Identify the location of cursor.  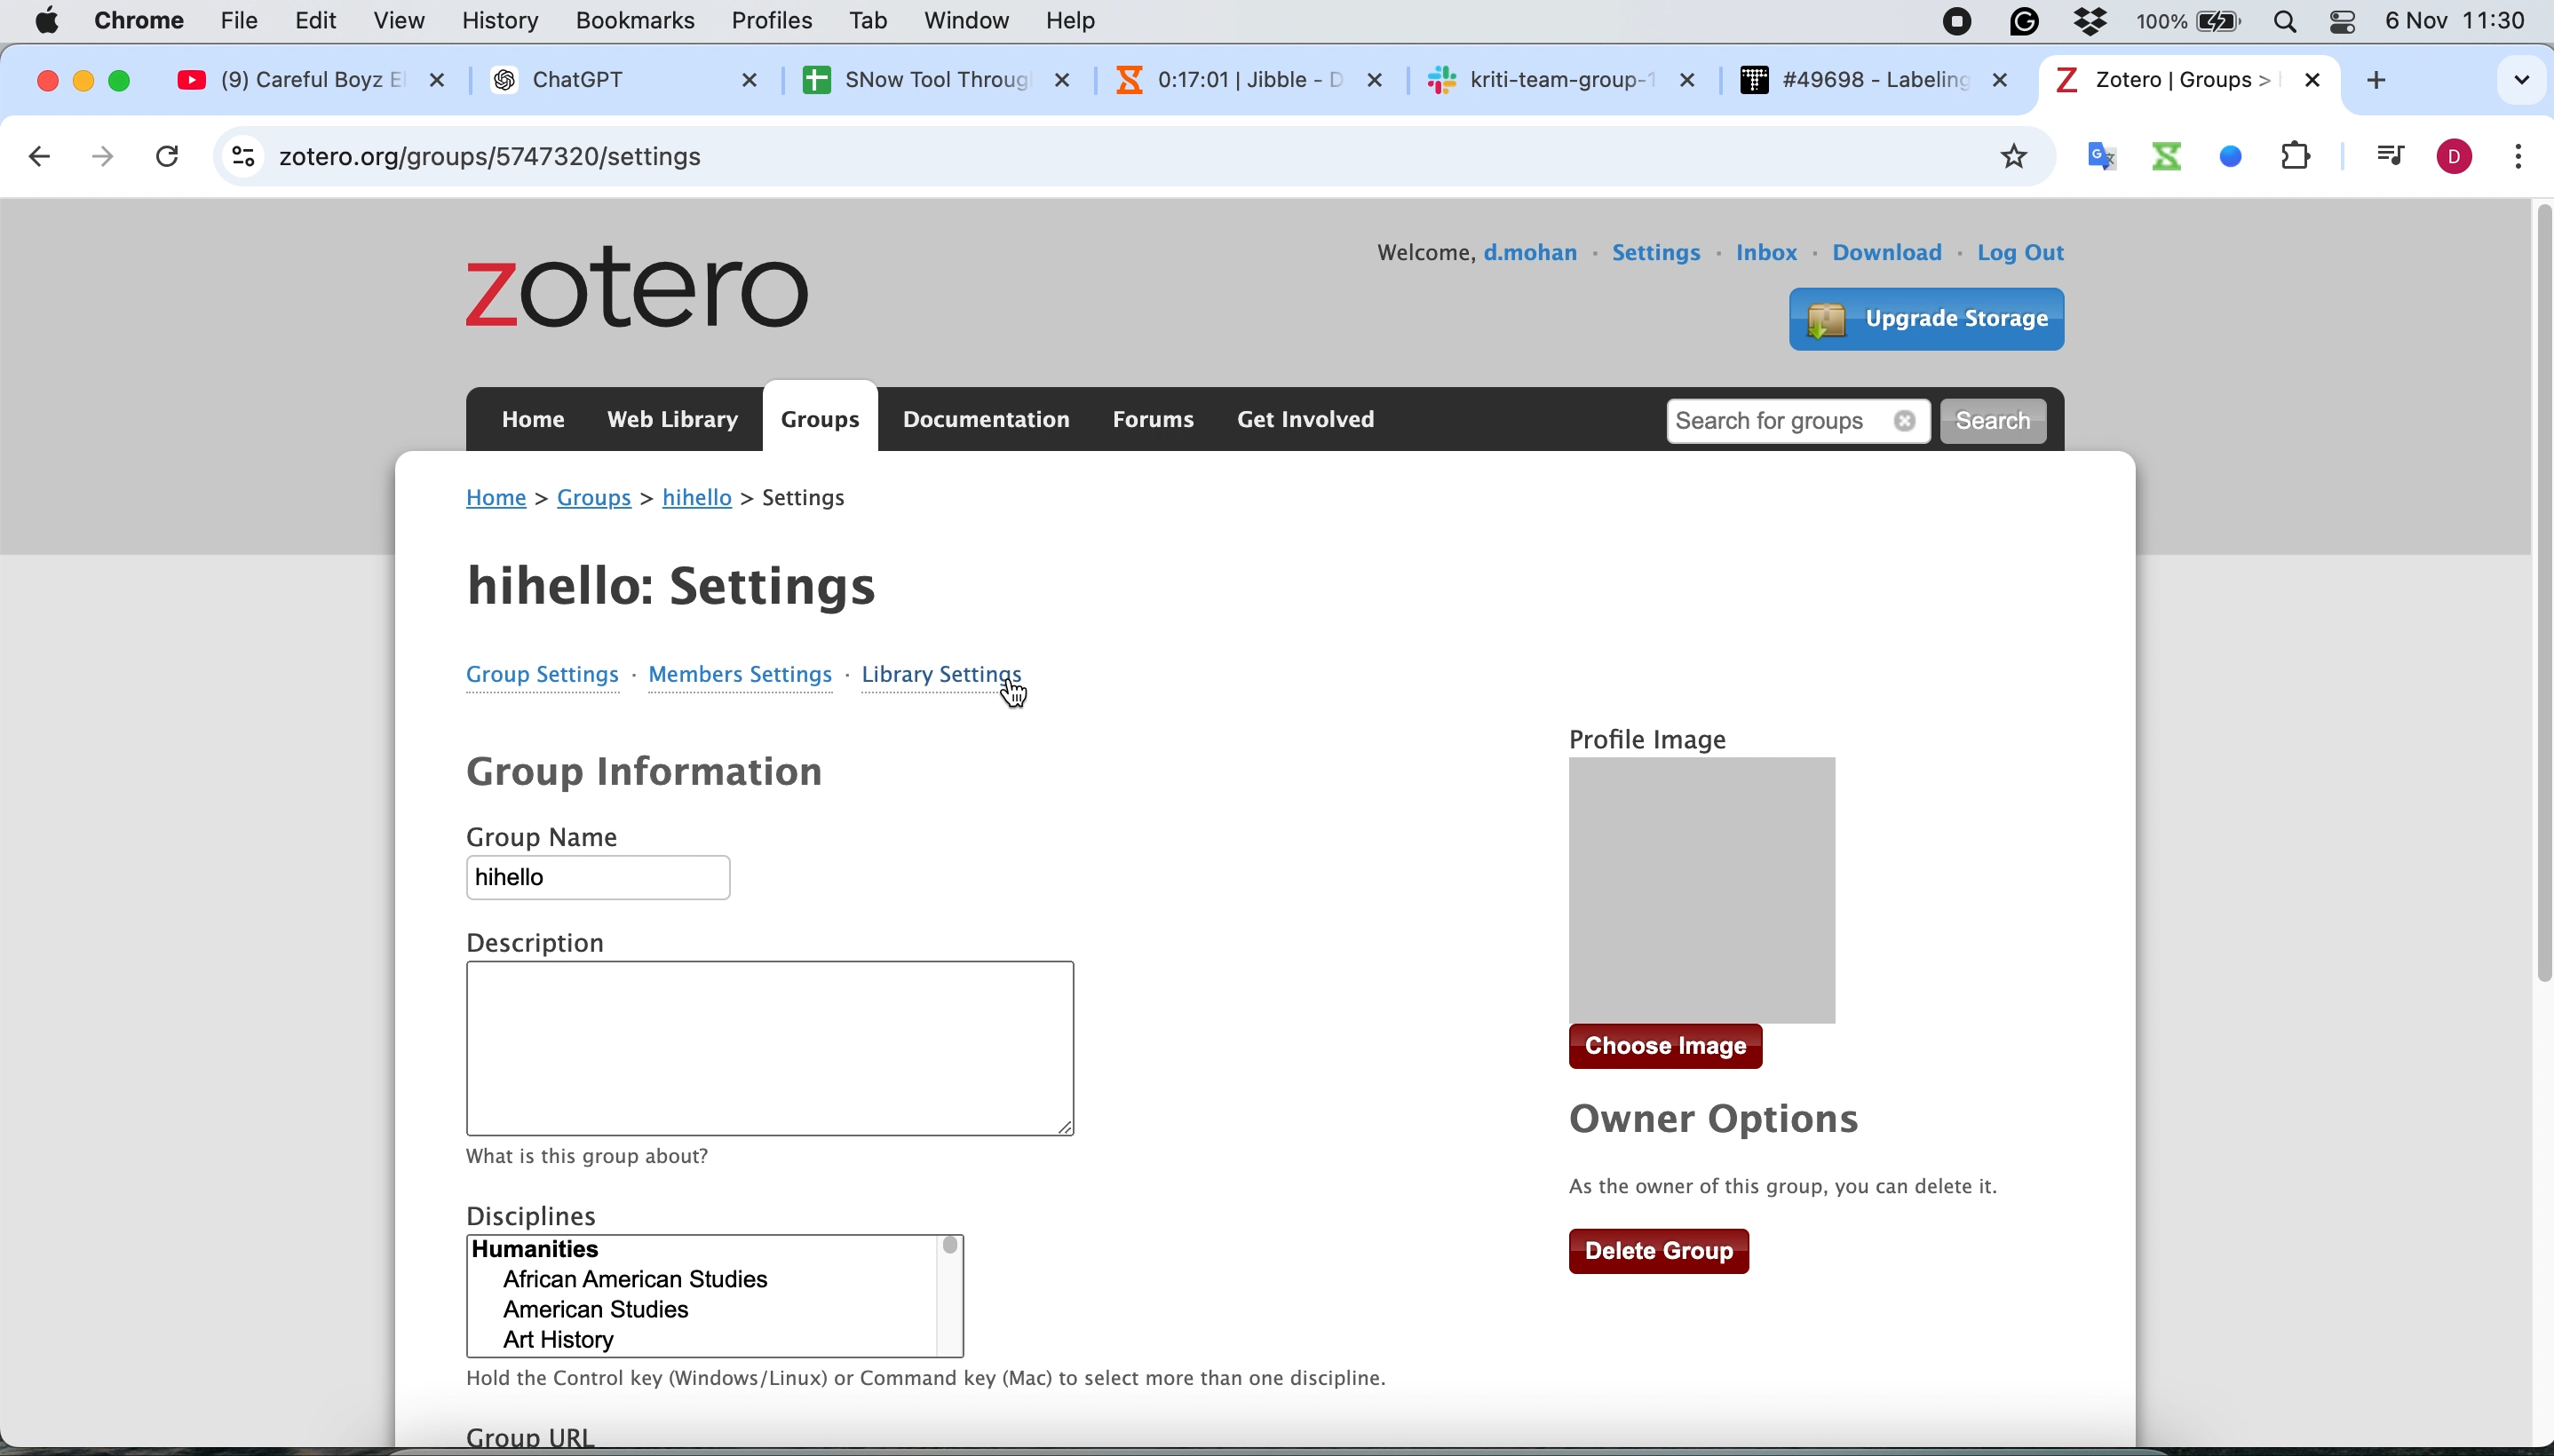
(1007, 704).